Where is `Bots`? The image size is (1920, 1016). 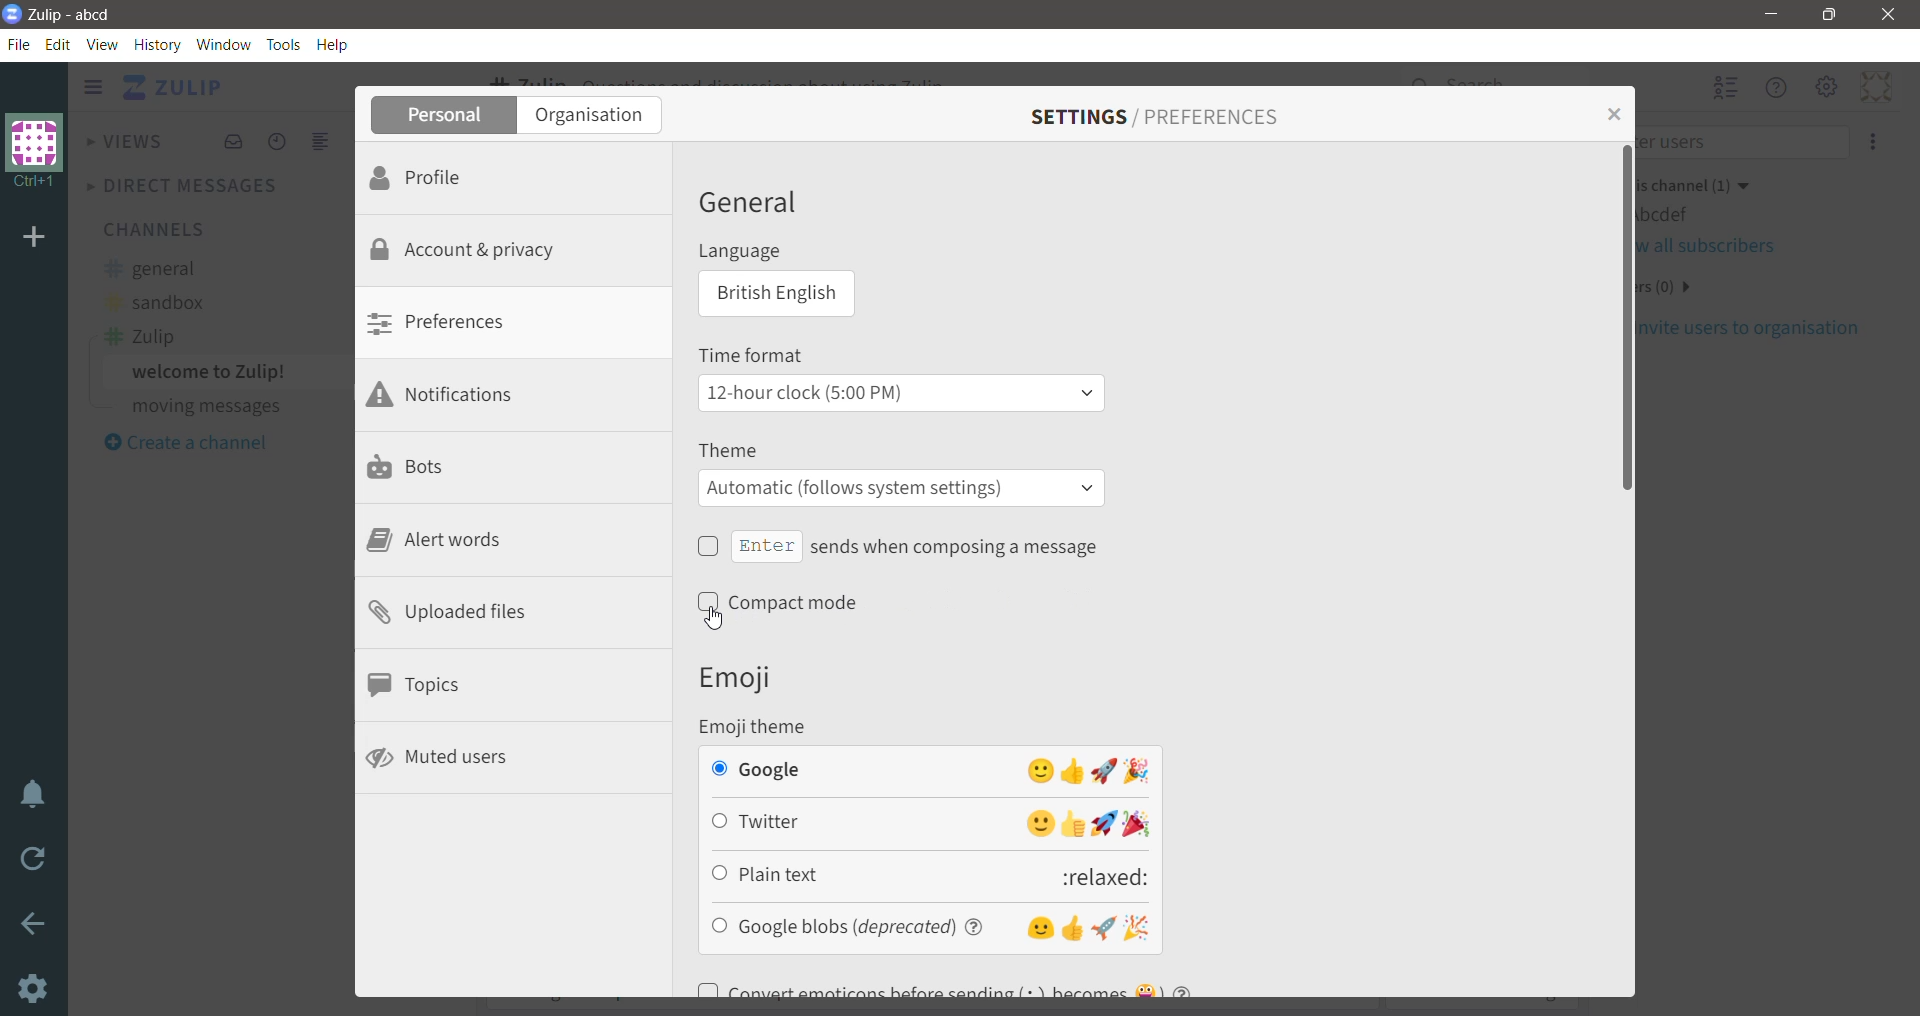
Bots is located at coordinates (418, 466).